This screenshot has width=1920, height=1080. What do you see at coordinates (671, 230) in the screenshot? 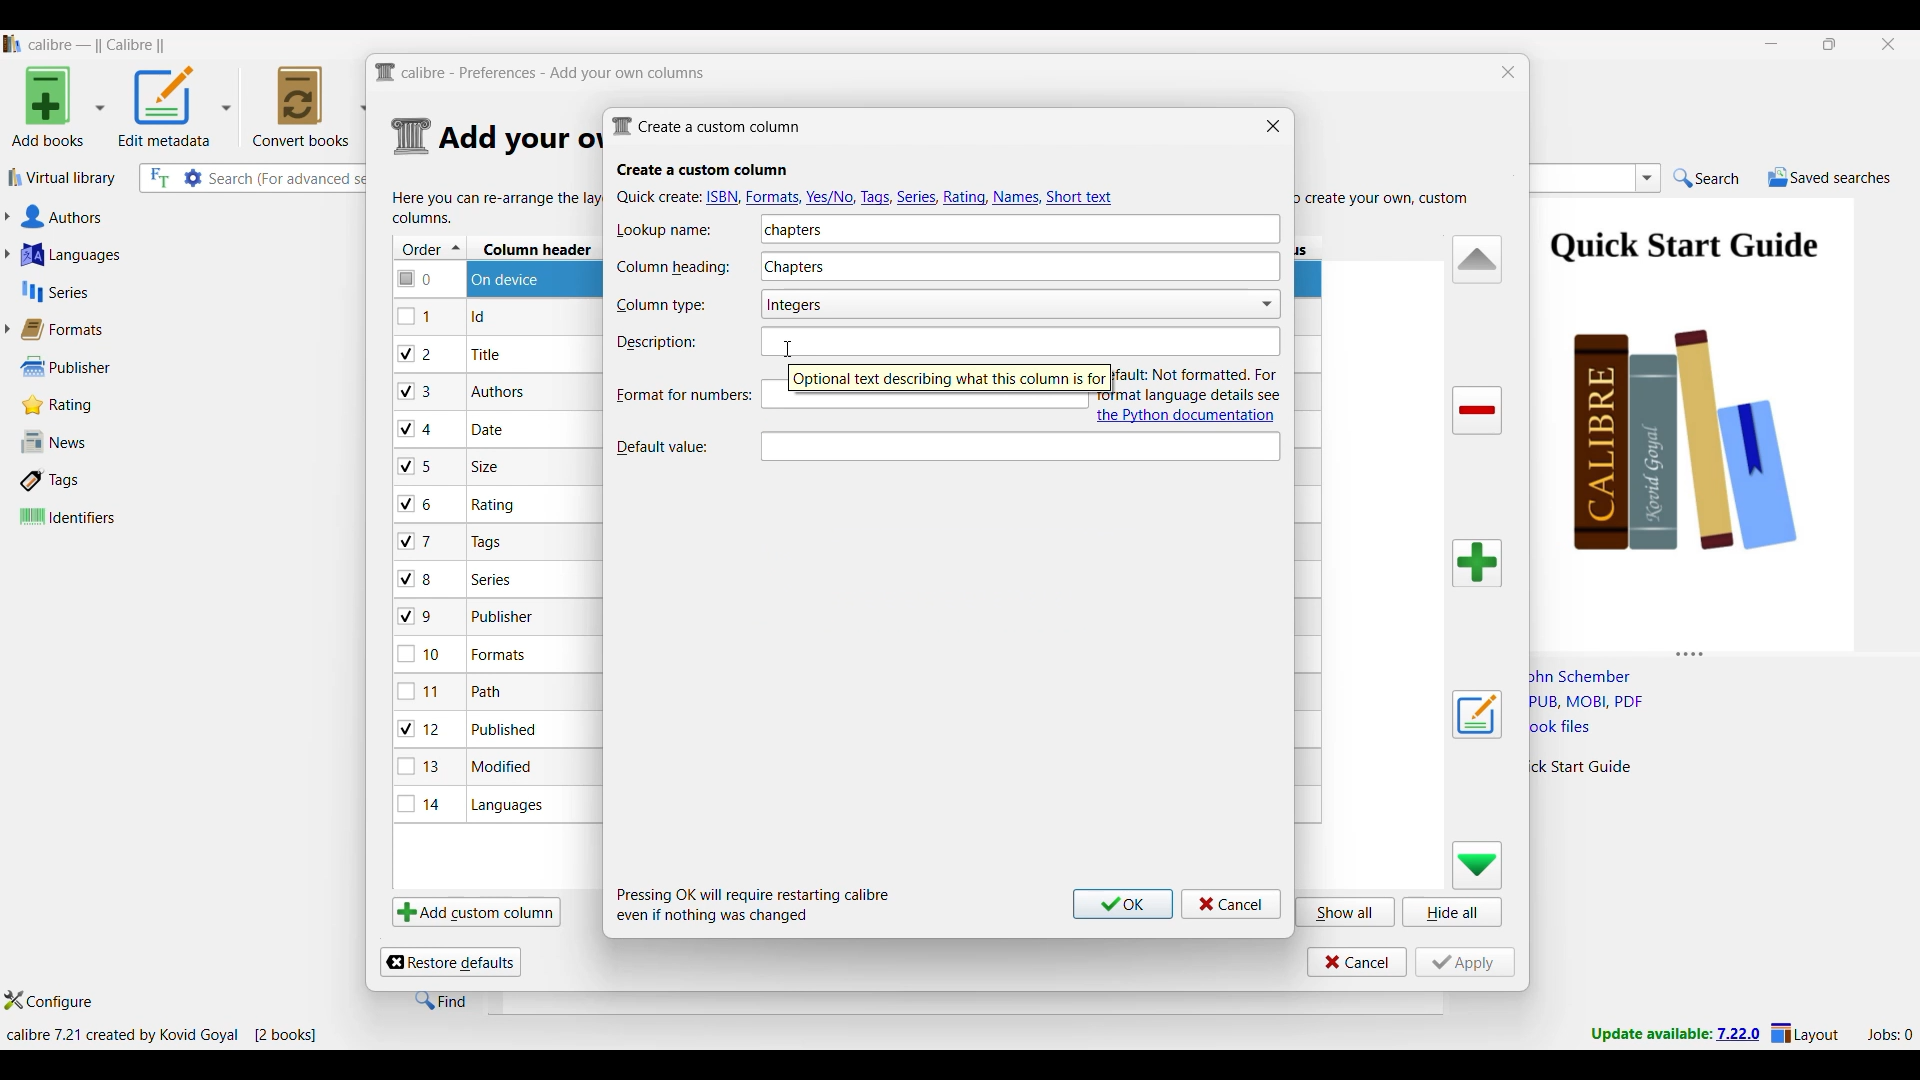
I see `Indicates Lookup name text box` at bounding box center [671, 230].